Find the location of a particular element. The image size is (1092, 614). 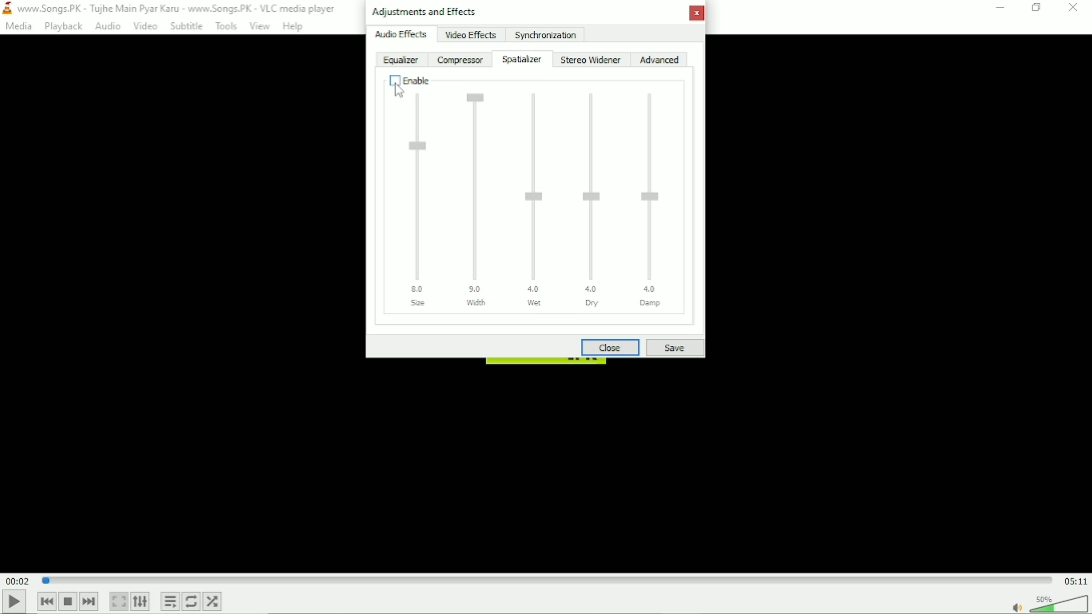

Save is located at coordinates (676, 349).